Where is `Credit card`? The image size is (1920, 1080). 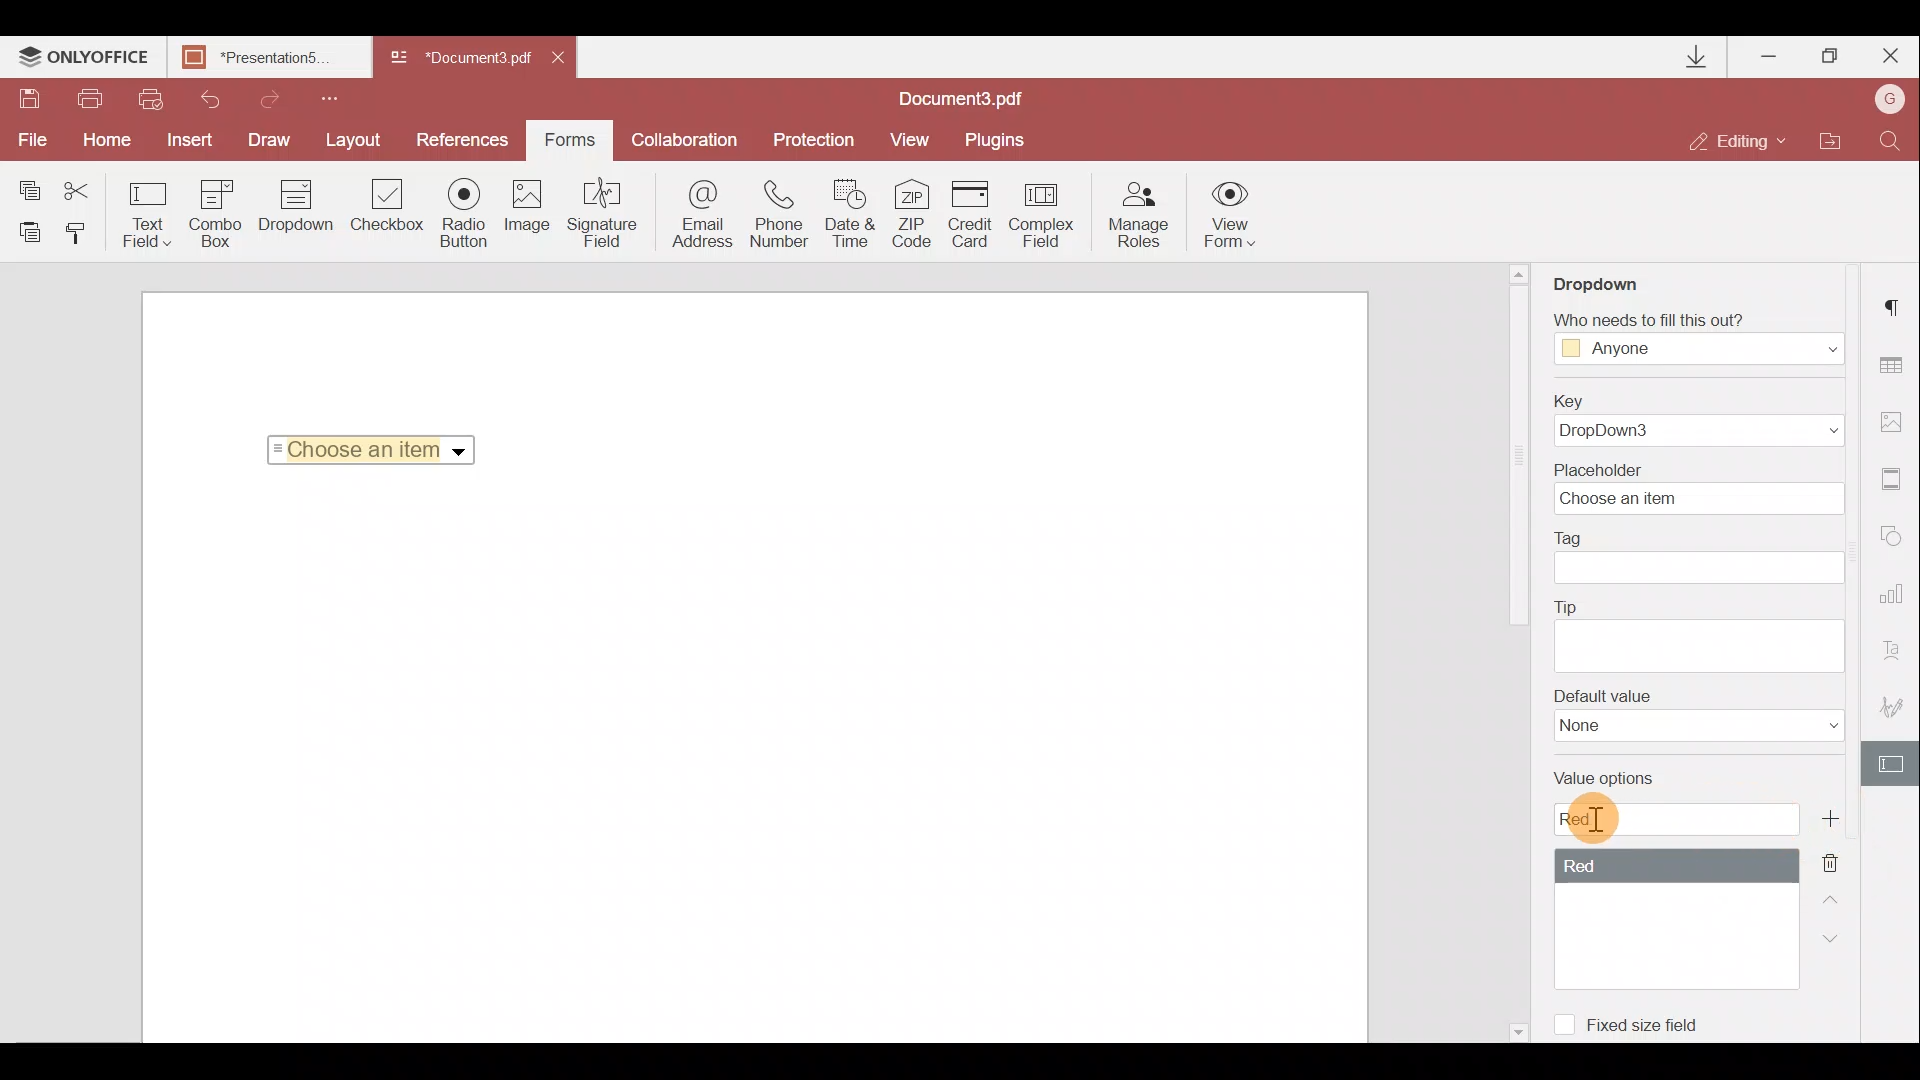 Credit card is located at coordinates (973, 212).